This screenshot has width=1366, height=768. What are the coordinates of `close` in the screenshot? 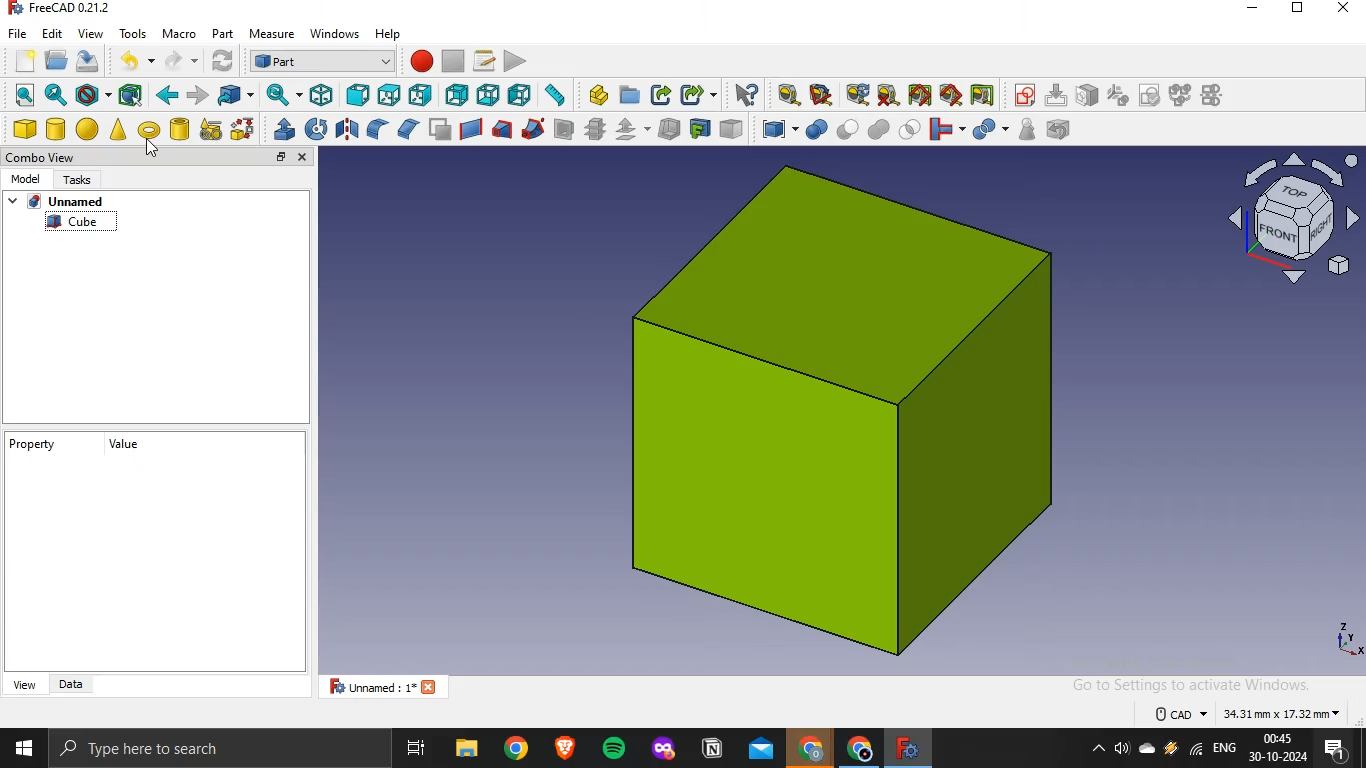 It's located at (304, 157).